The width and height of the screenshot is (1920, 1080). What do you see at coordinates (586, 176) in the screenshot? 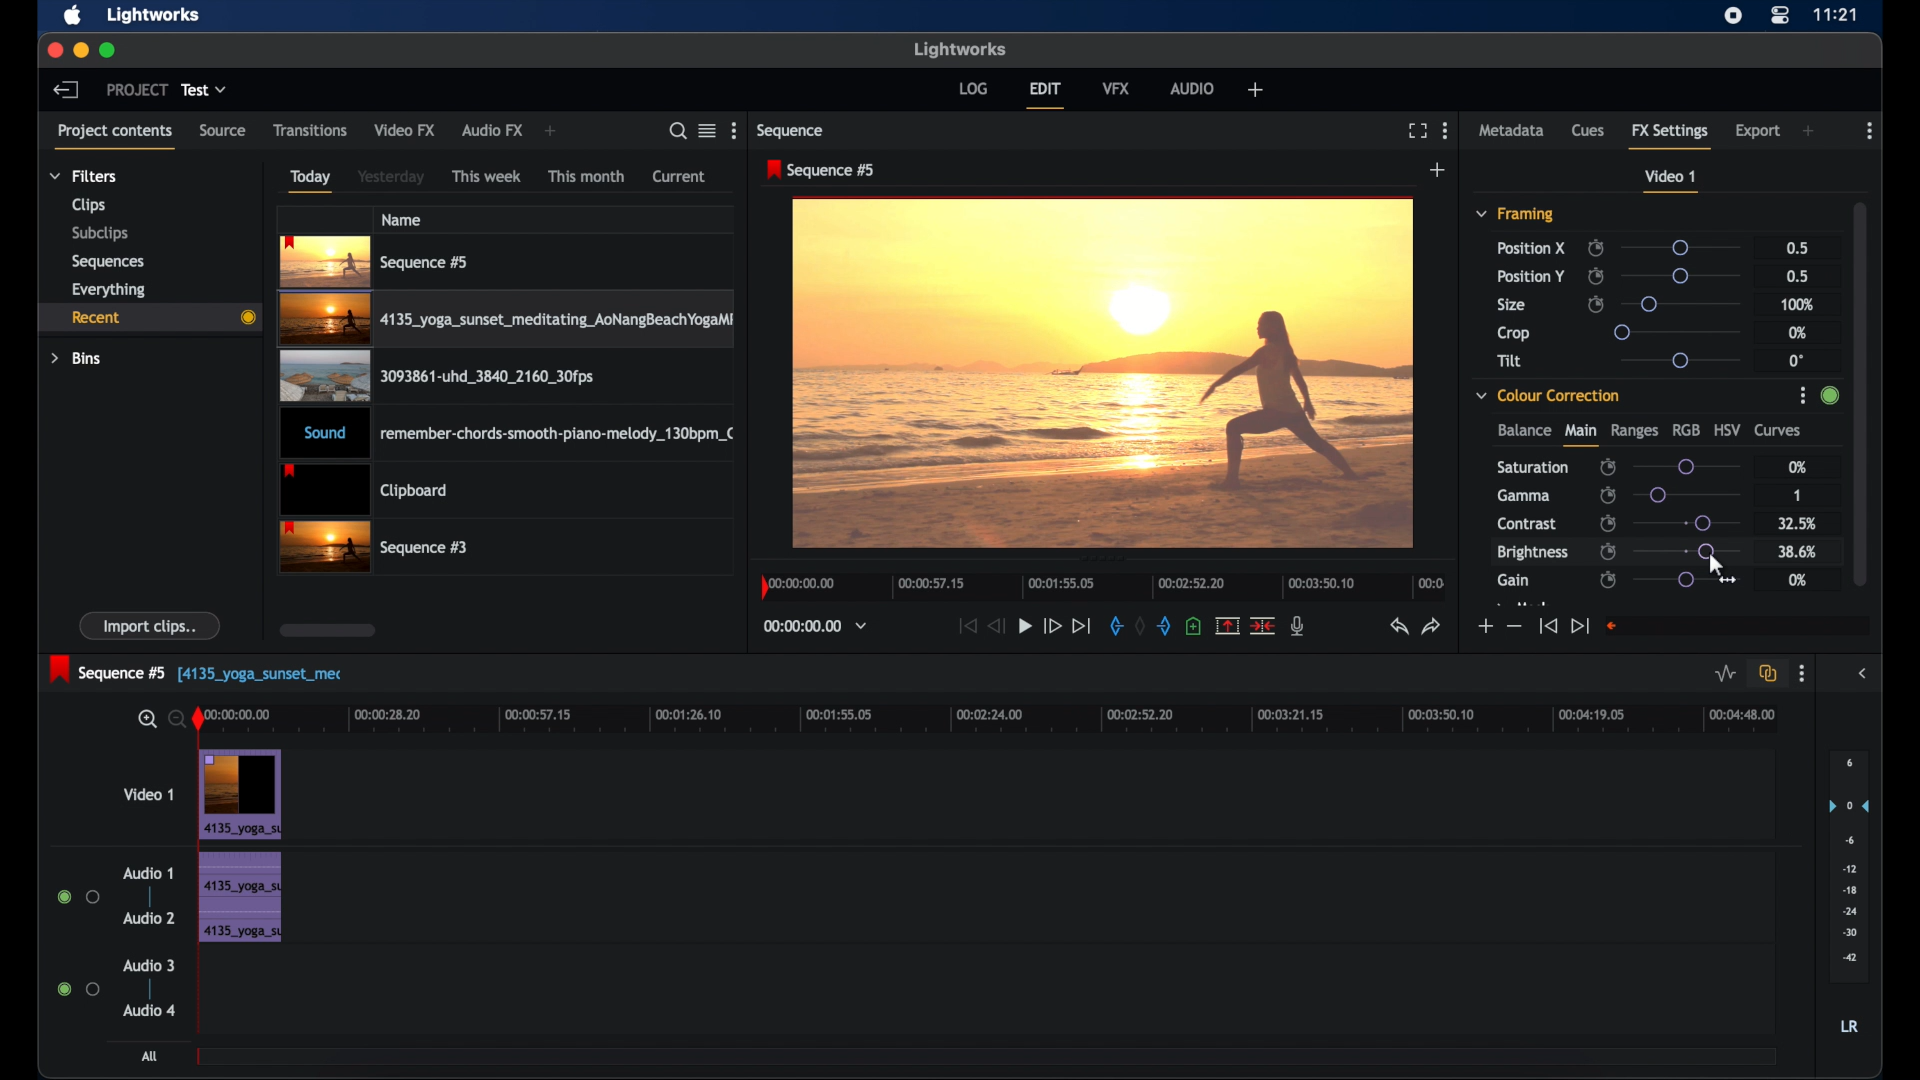
I see `this month` at bounding box center [586, 176].